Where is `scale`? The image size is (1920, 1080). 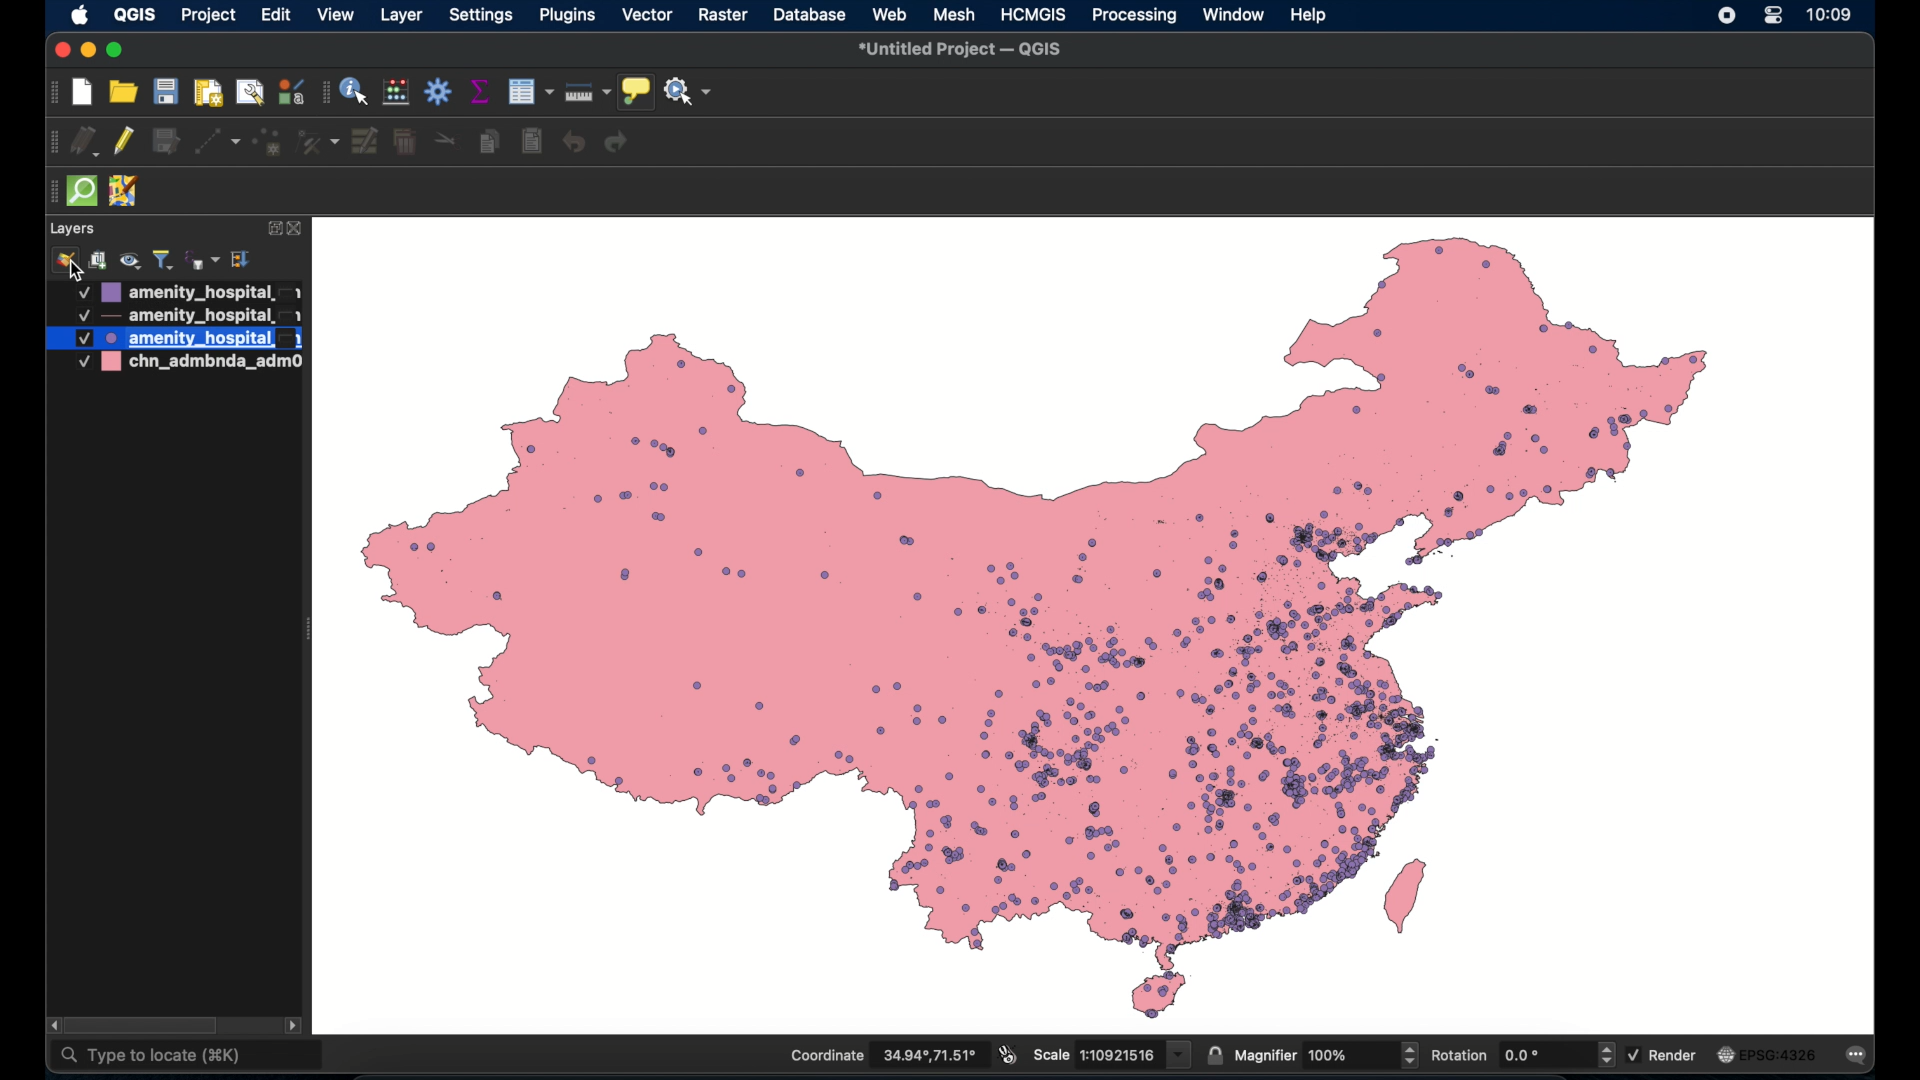 scale is located at coordinates (1109, 1056).